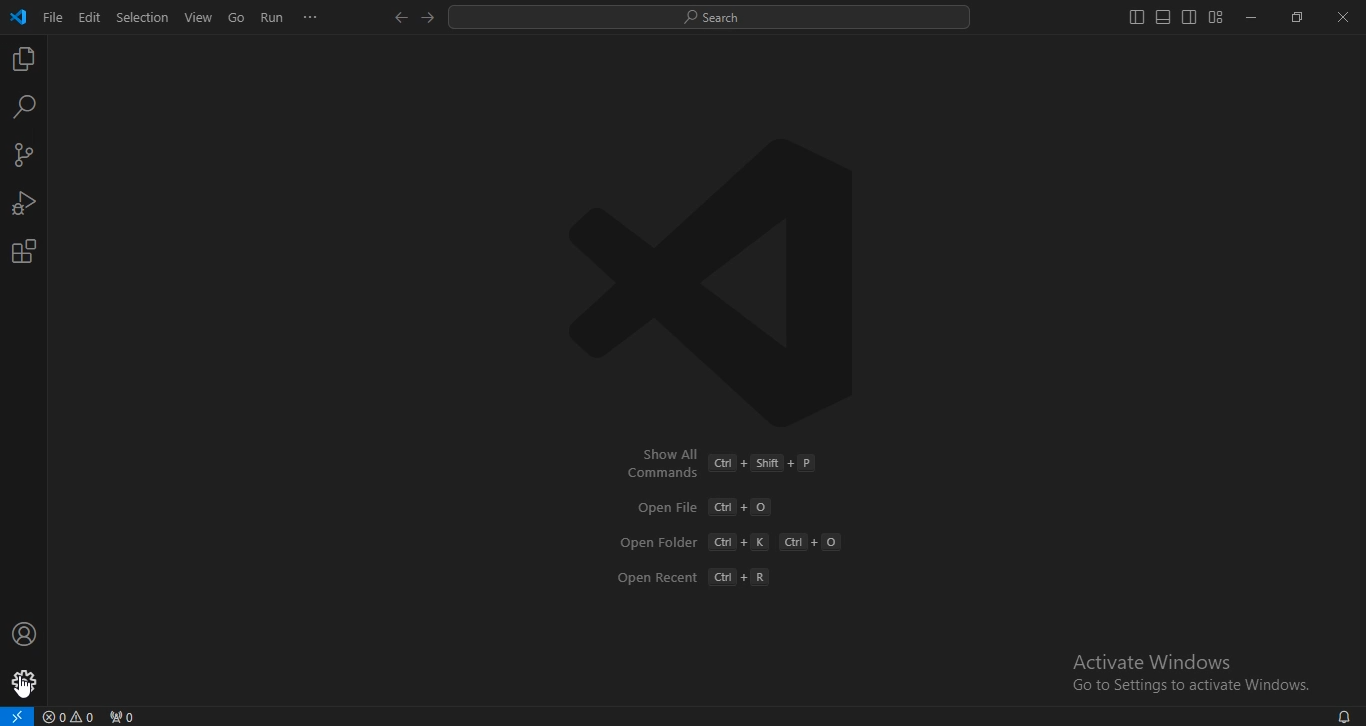 Image resolution: width=1366 pixels, height=726 pixels. I want to click on restore down, so click(1297, 17).